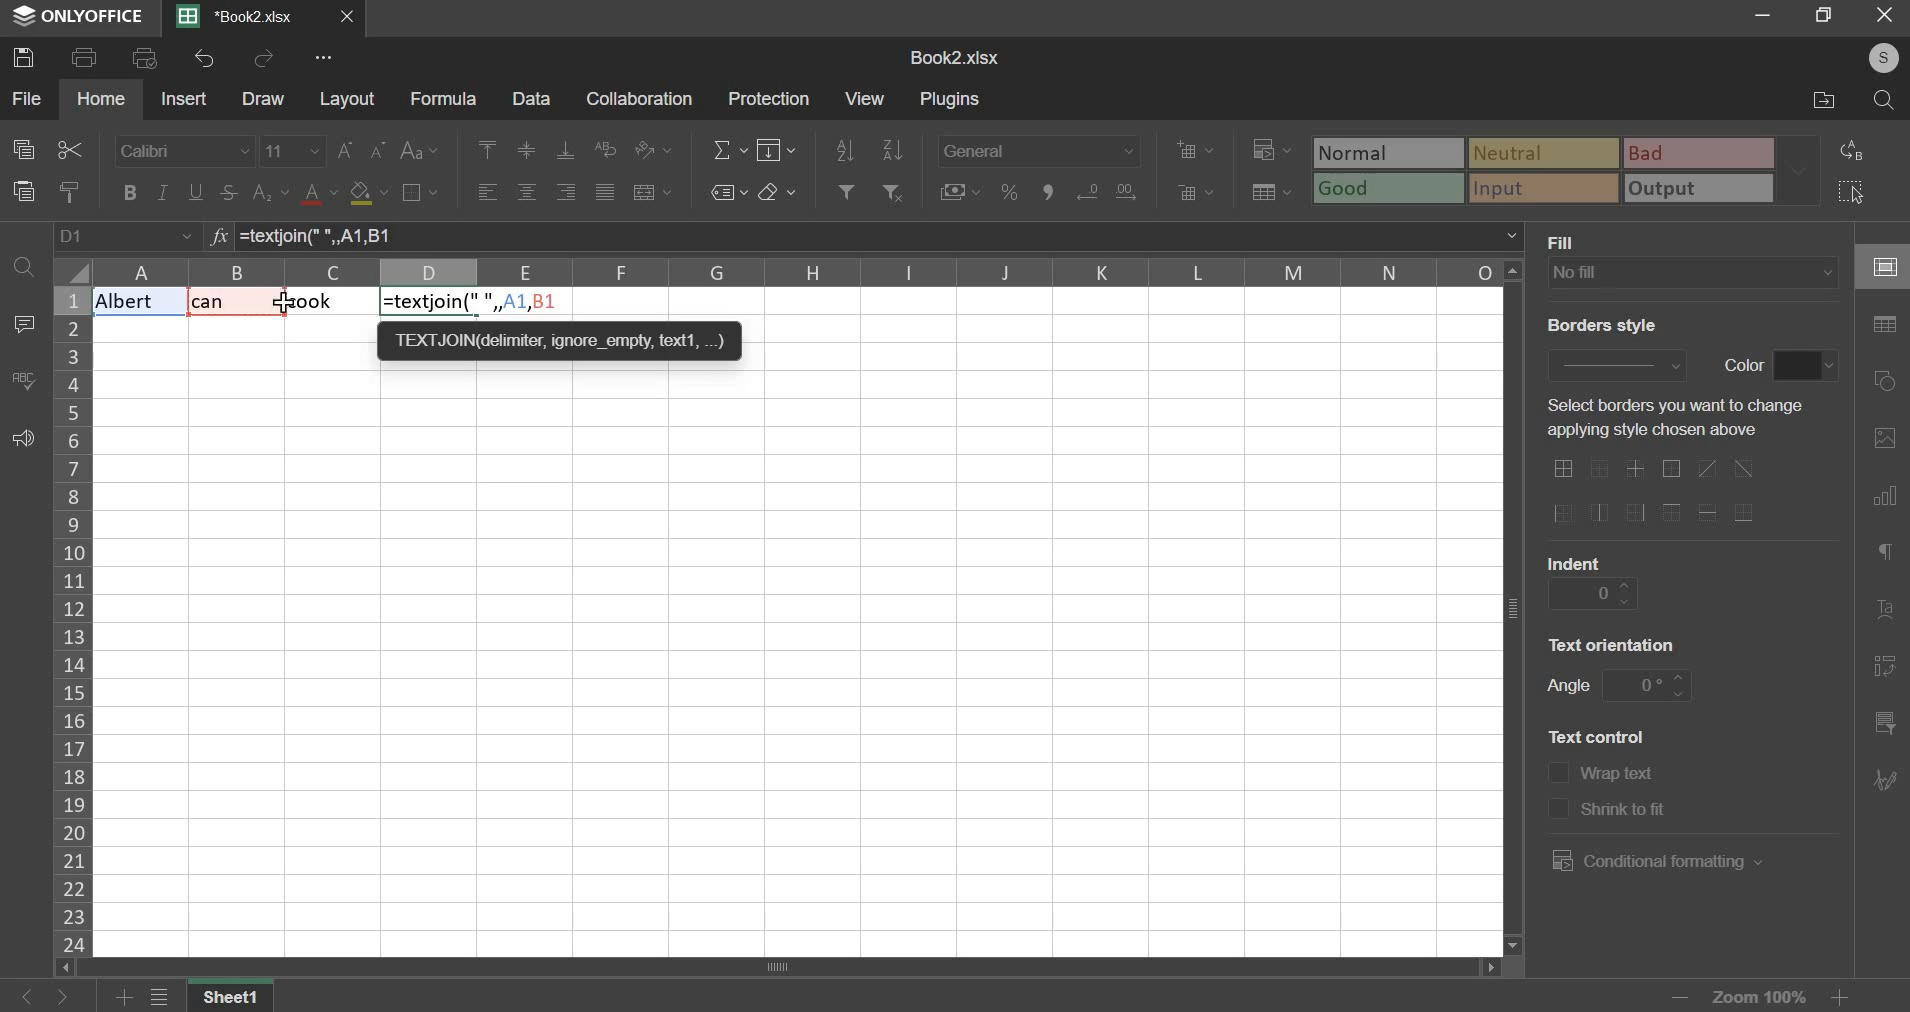 Image resolution: width=1910 pixels, height=1012 pixels. I want to click on print preview, so click(146, 58).